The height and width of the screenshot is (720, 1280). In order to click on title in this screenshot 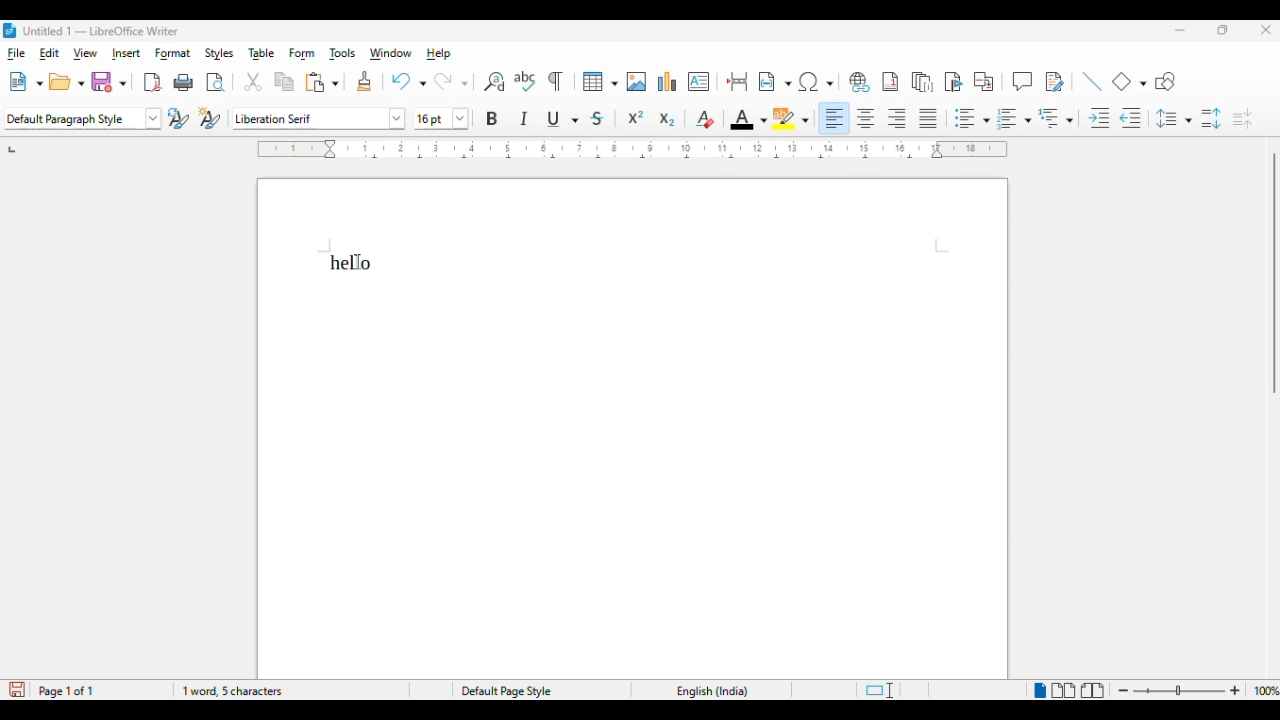, I will do `click(101, 30)`.